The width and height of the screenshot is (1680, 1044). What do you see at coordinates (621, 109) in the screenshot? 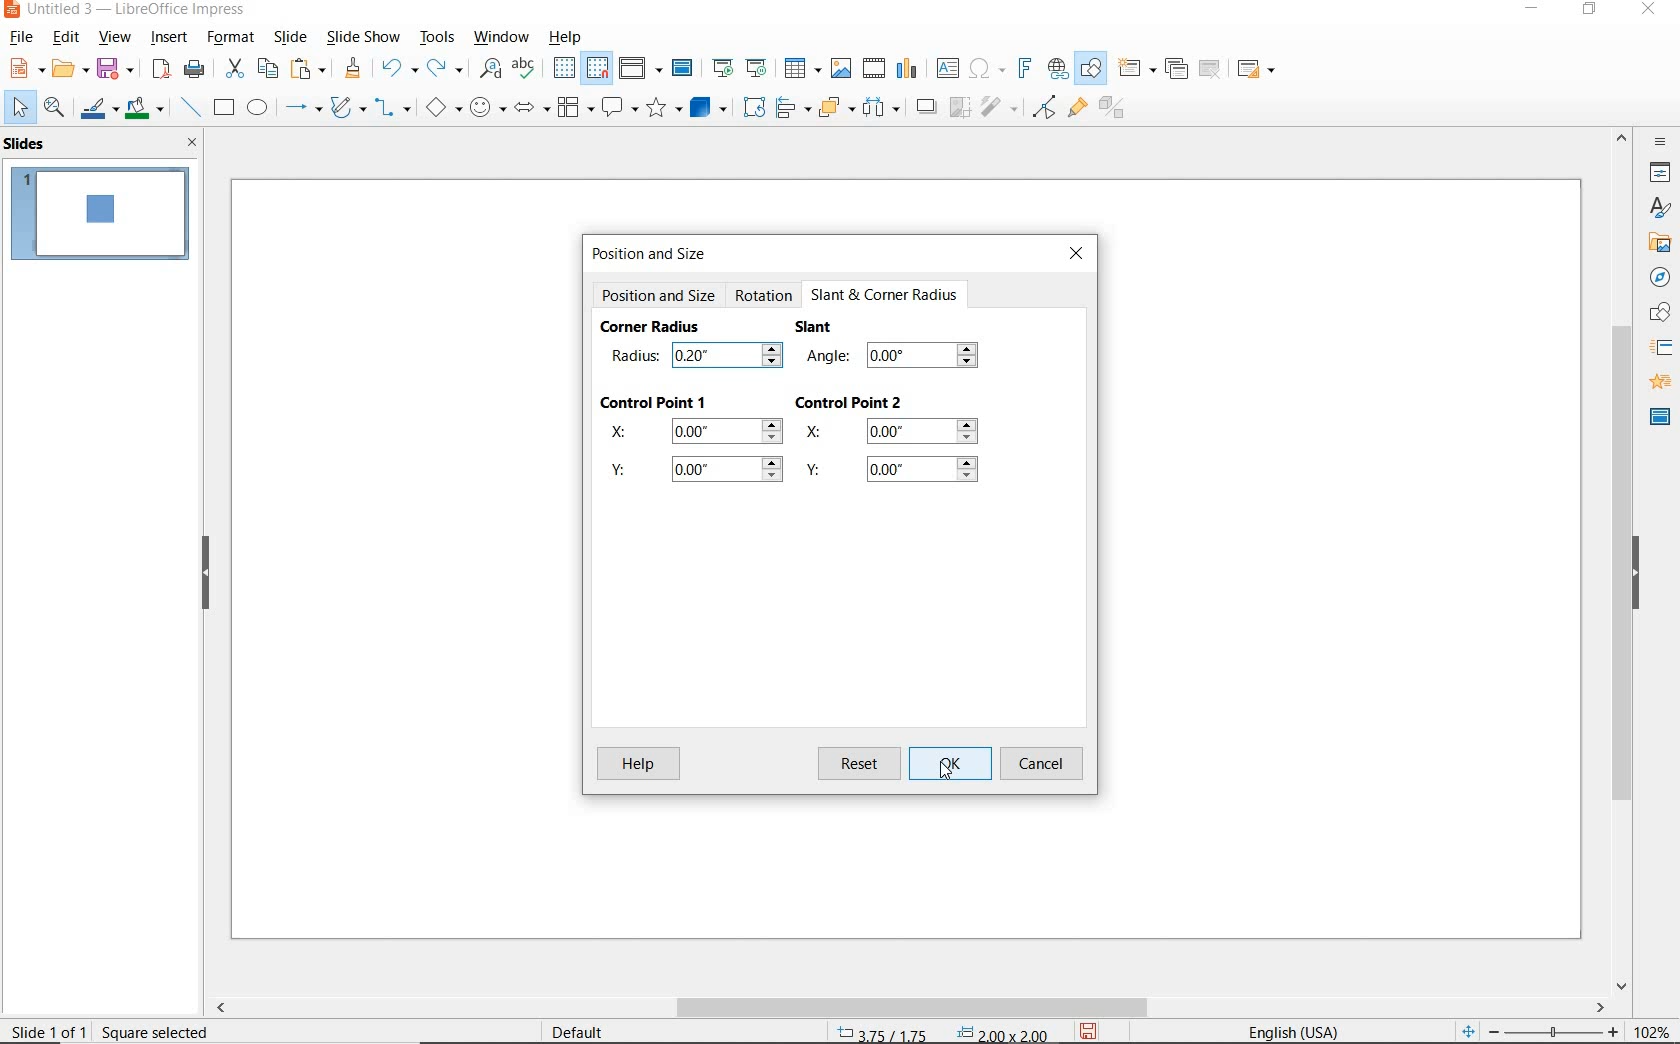
I see `callout shapes` at bounding box center [621, 109].